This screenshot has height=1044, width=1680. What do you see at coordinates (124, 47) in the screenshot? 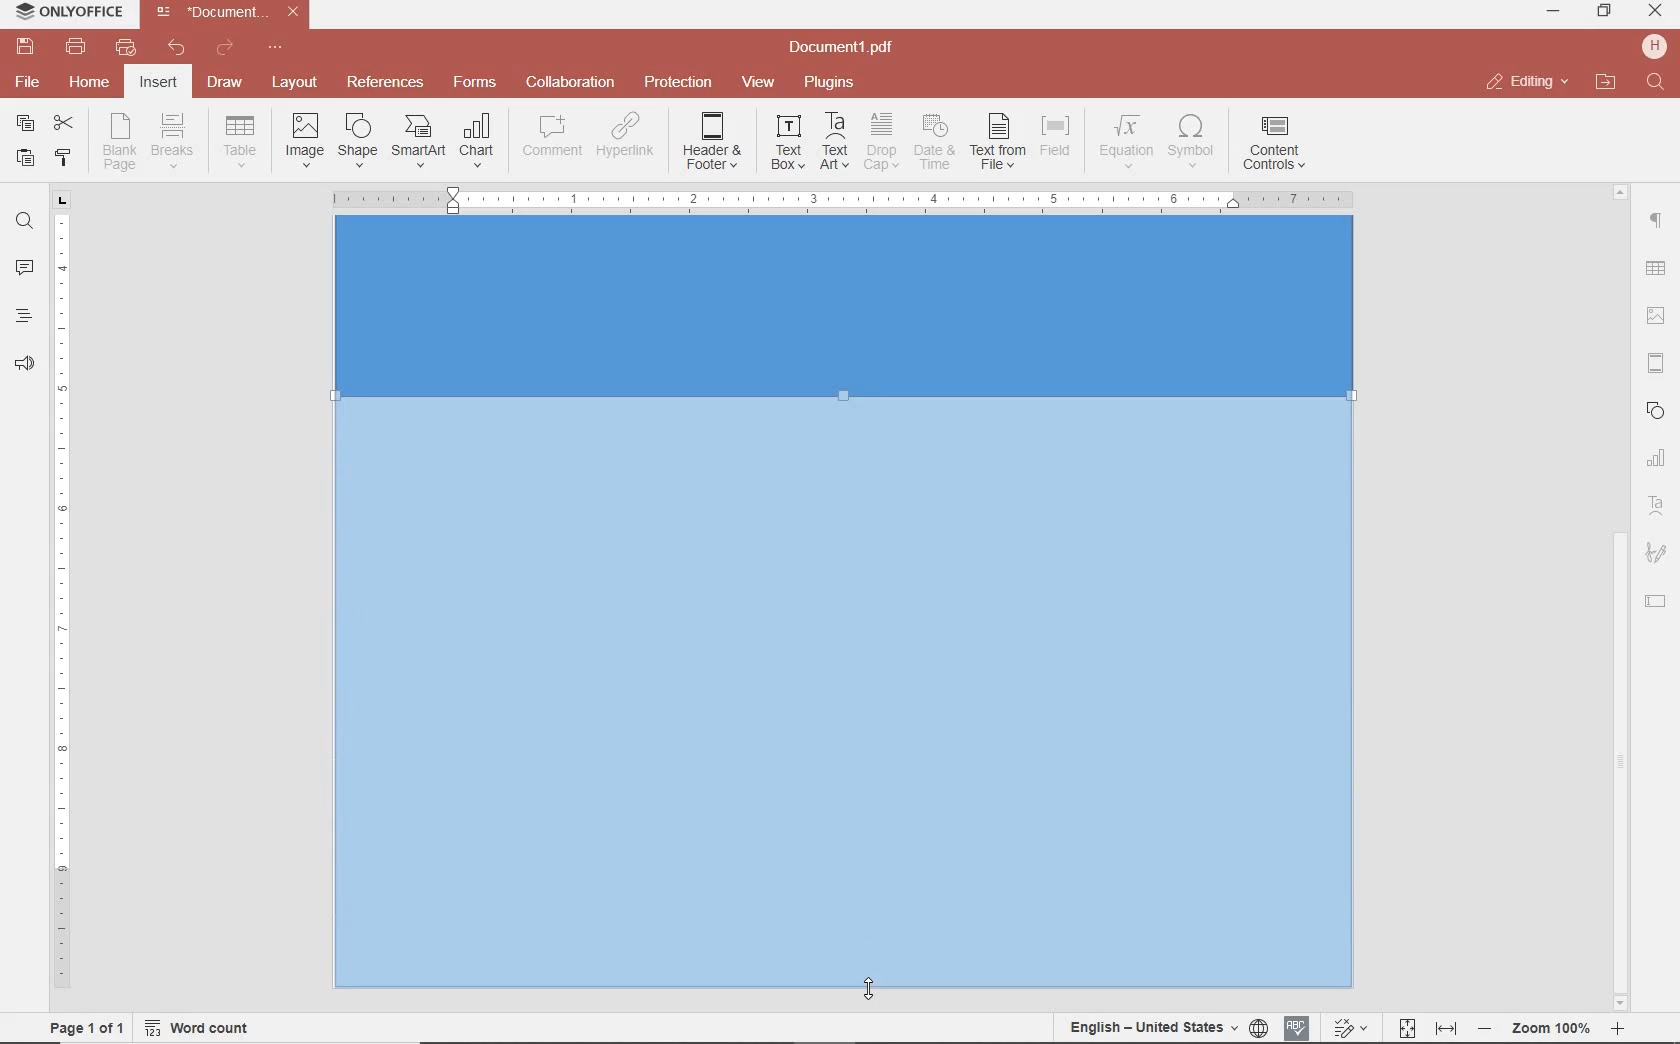
I see `quick print` at bounding box center [124, 47].